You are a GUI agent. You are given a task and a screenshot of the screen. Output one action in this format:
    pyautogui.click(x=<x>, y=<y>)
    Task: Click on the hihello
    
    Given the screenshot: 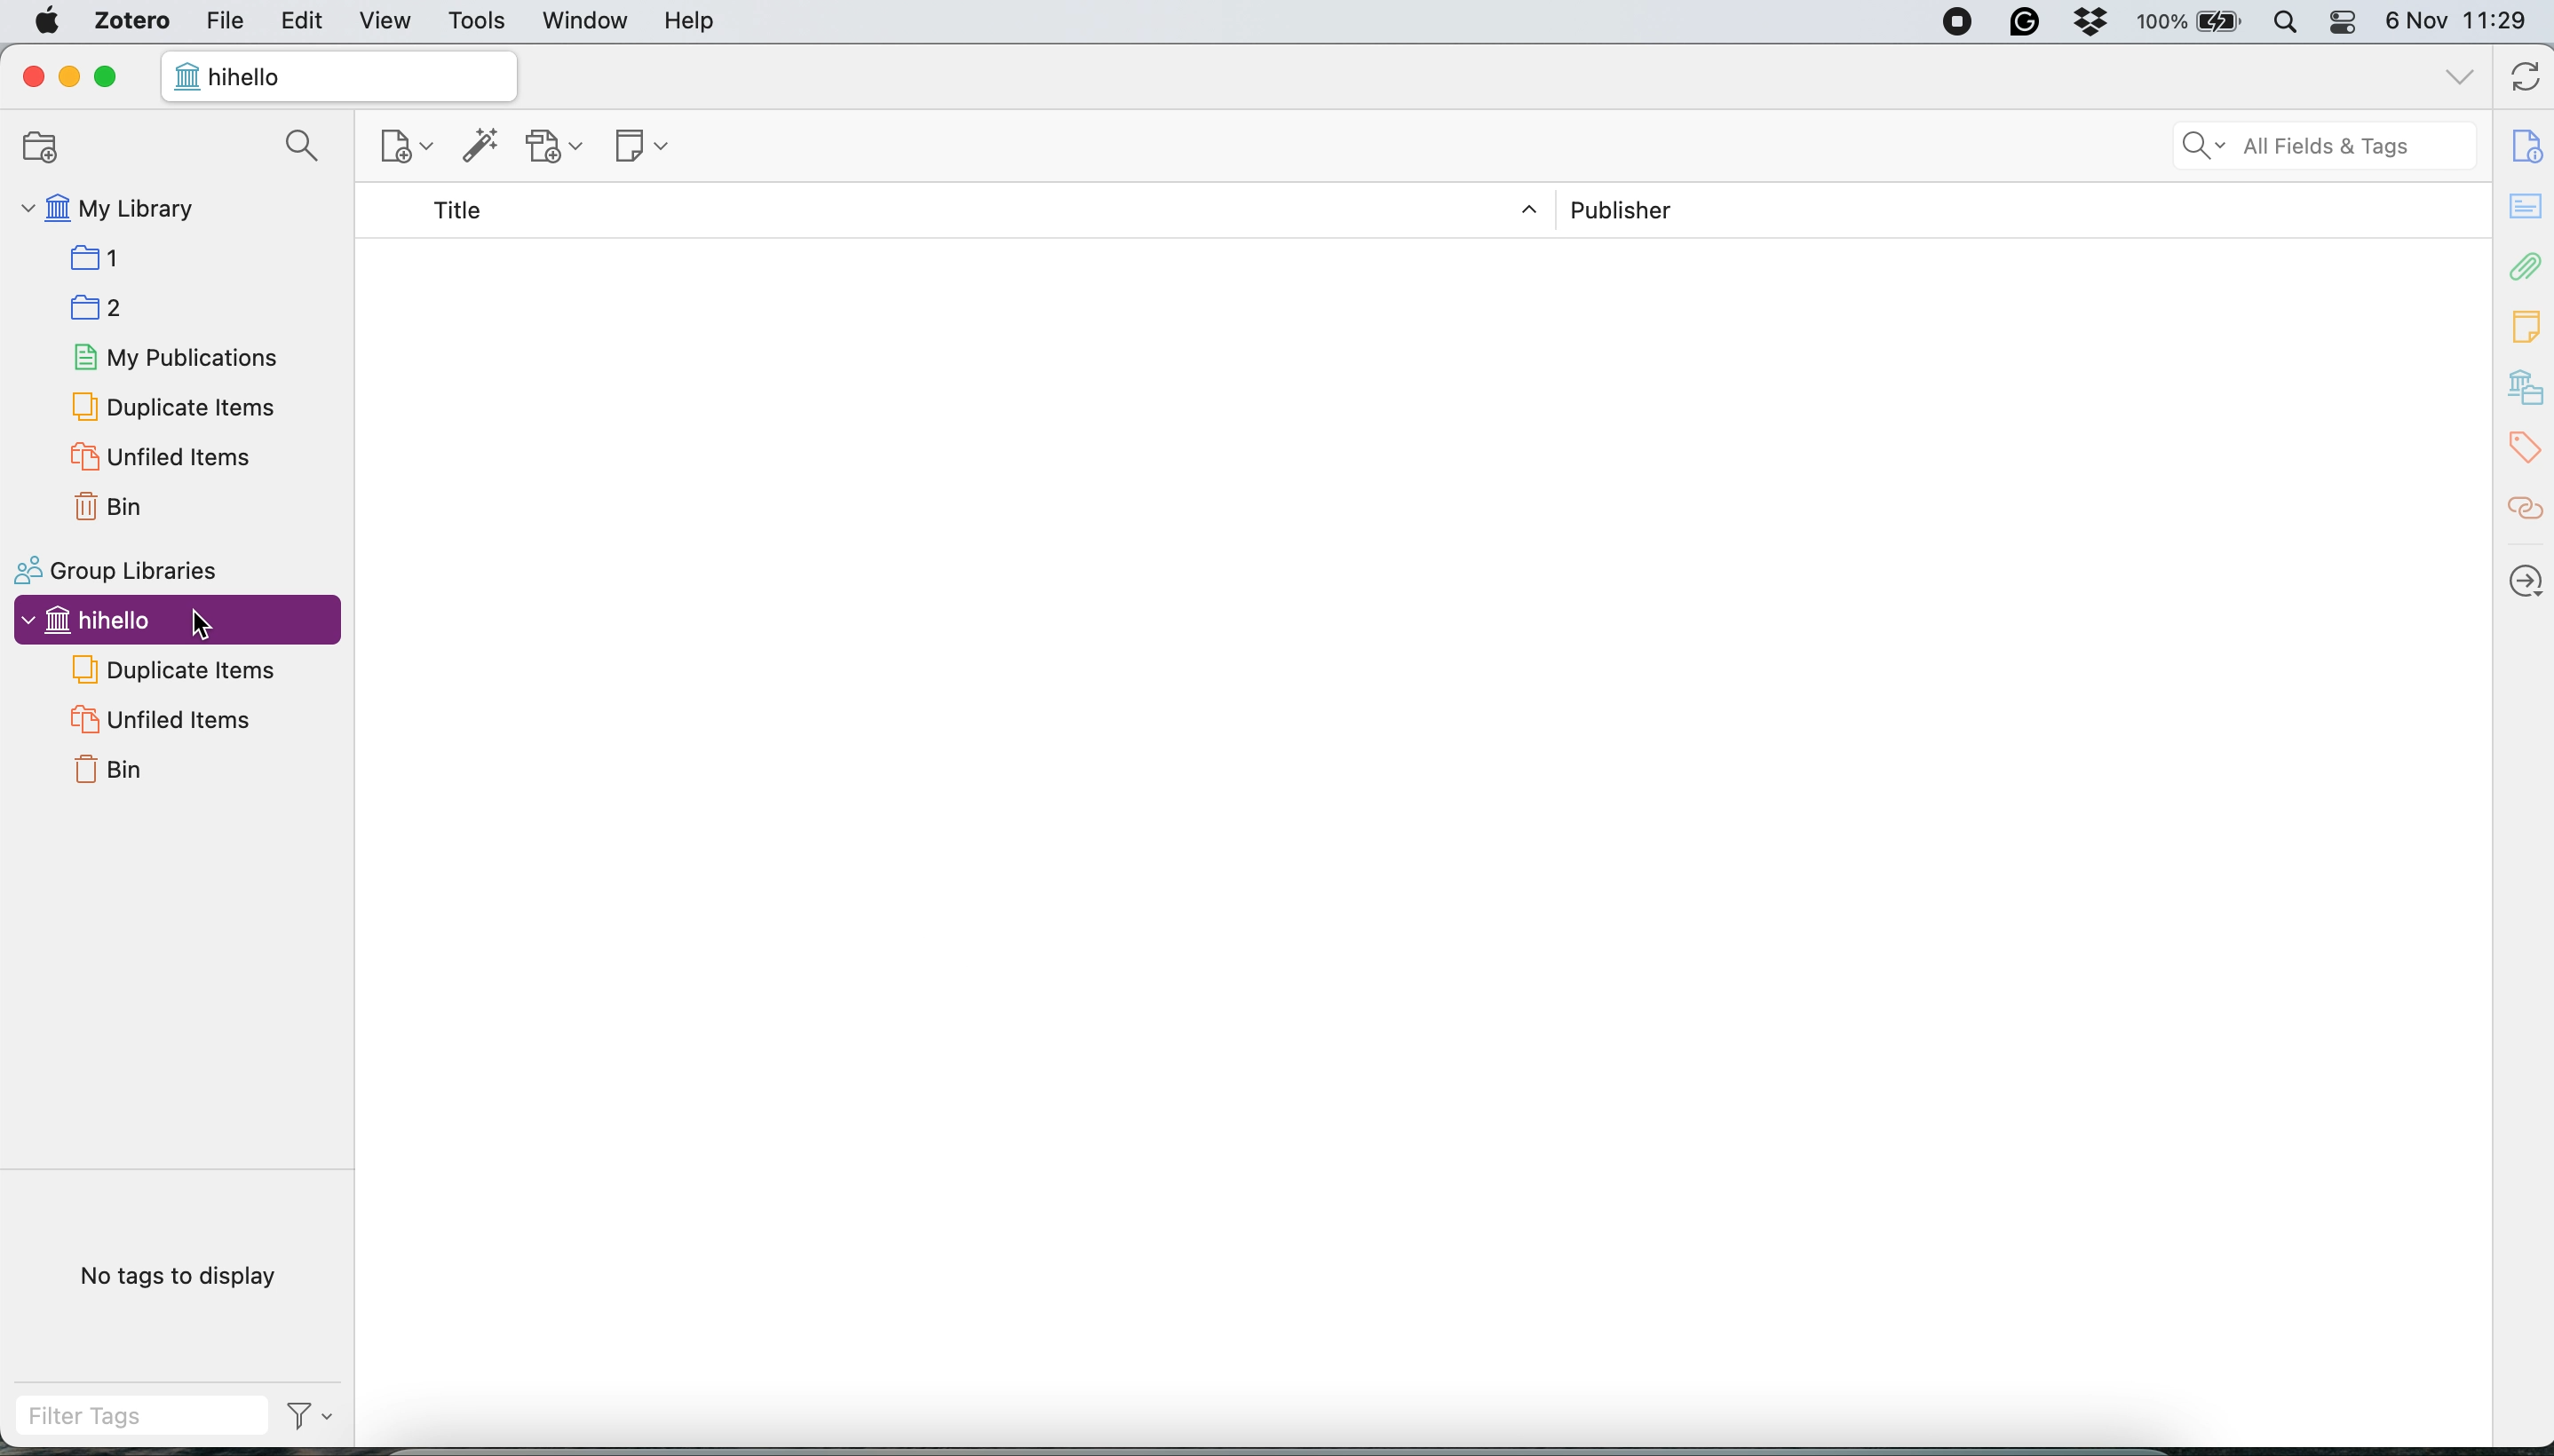 What is the action you would take?
    pyautogui.click(x=250, y=74)
    